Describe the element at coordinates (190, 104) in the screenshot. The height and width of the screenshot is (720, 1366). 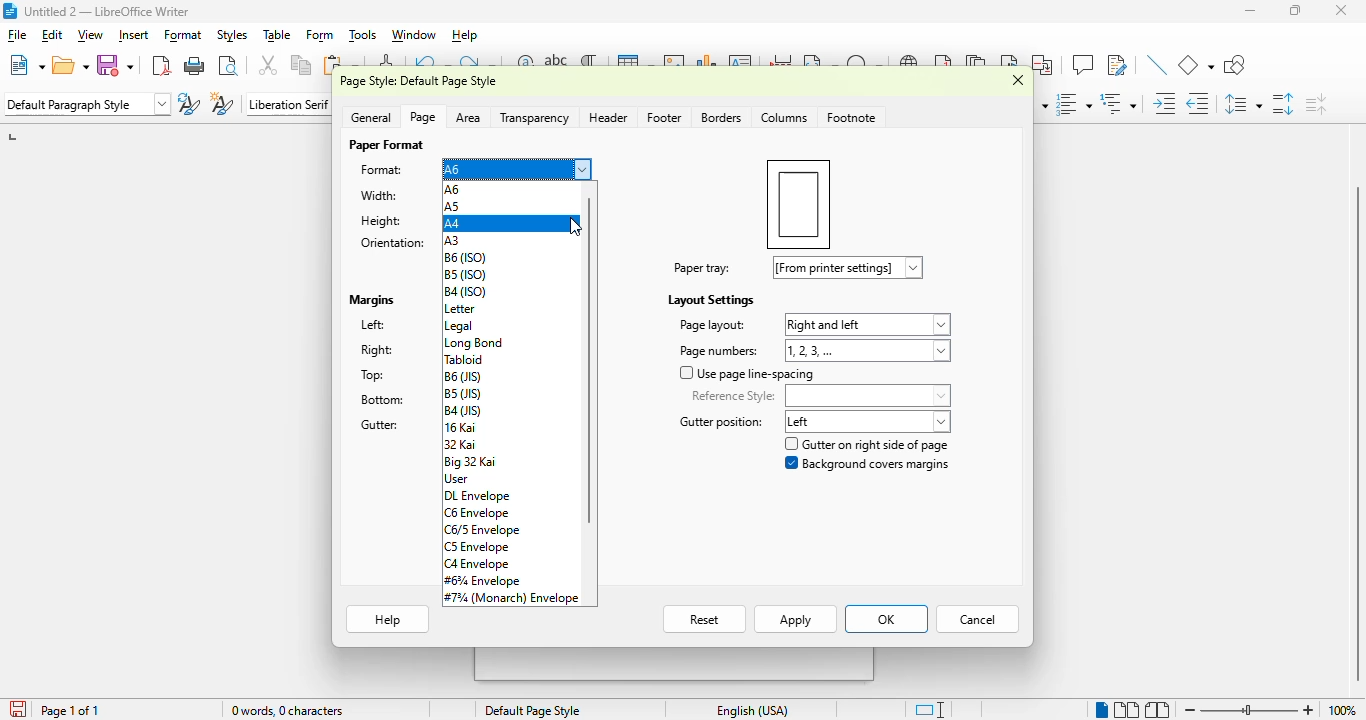
I see `update selected style` at that location.